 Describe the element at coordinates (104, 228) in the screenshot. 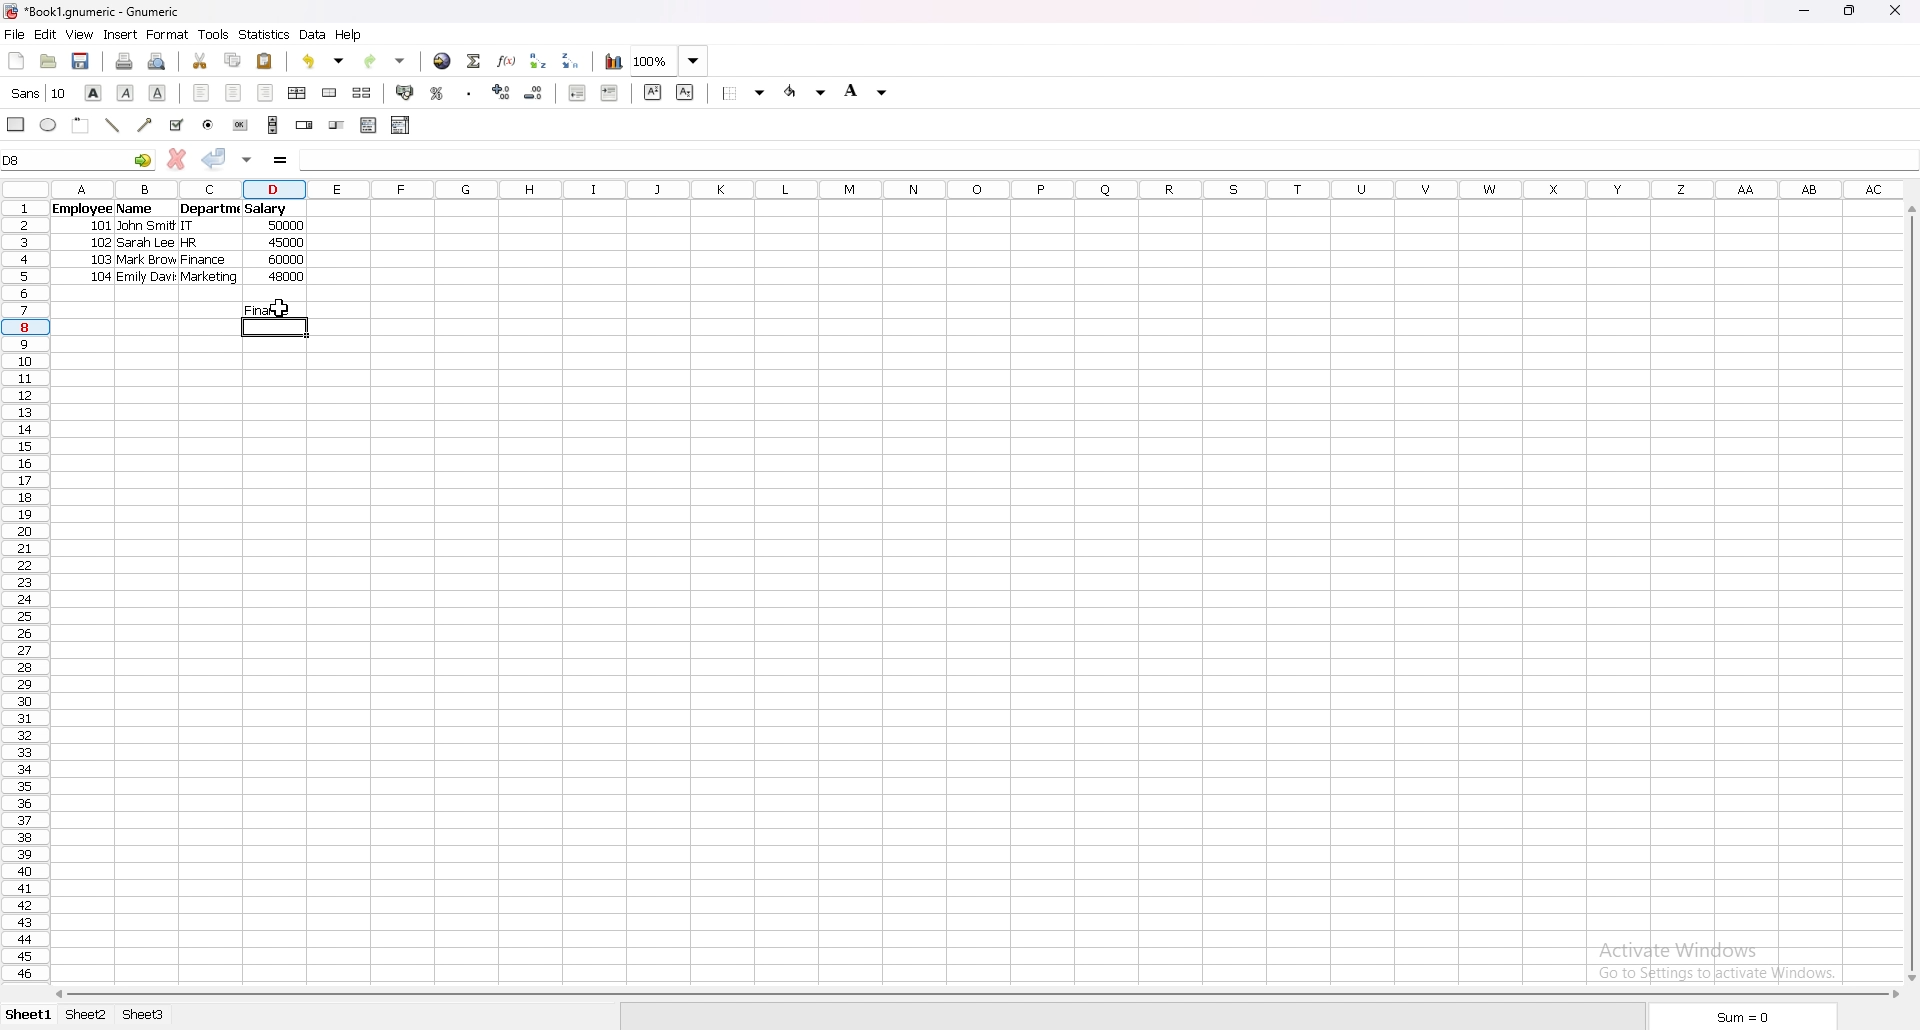

I see `101` at that location.